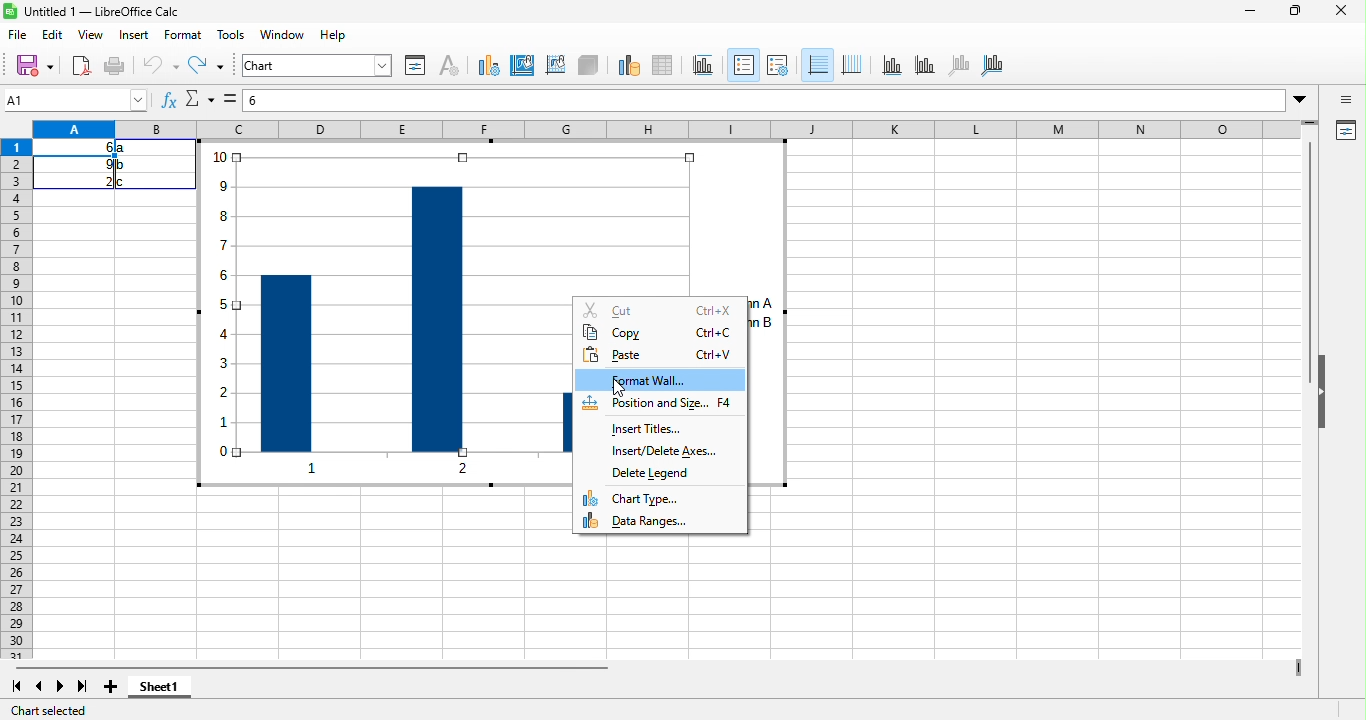 The height and width of the screenshot is (720, 1366). I want to click on columns, so click(413, 332).